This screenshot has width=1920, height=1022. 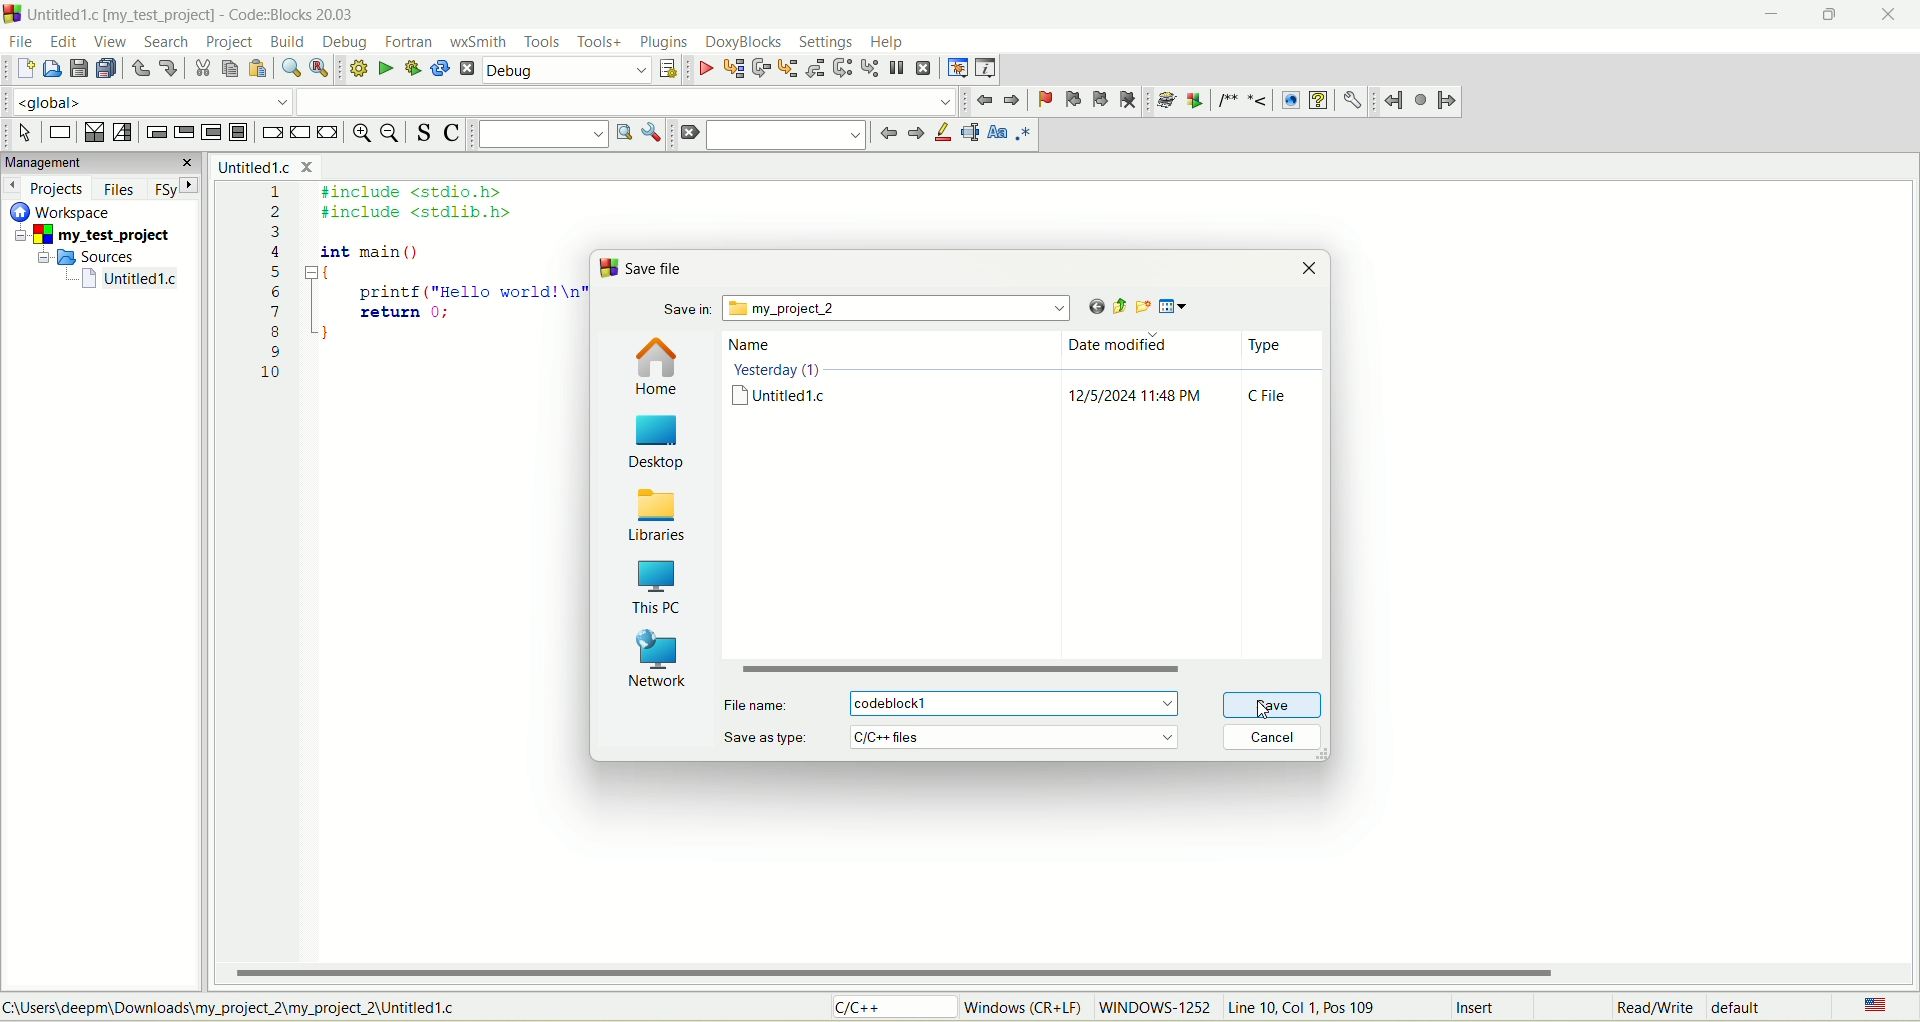 What do you see at coordinates (65, 211) in the screenshot?
I see `workspace` at bounding box center [65, 211].